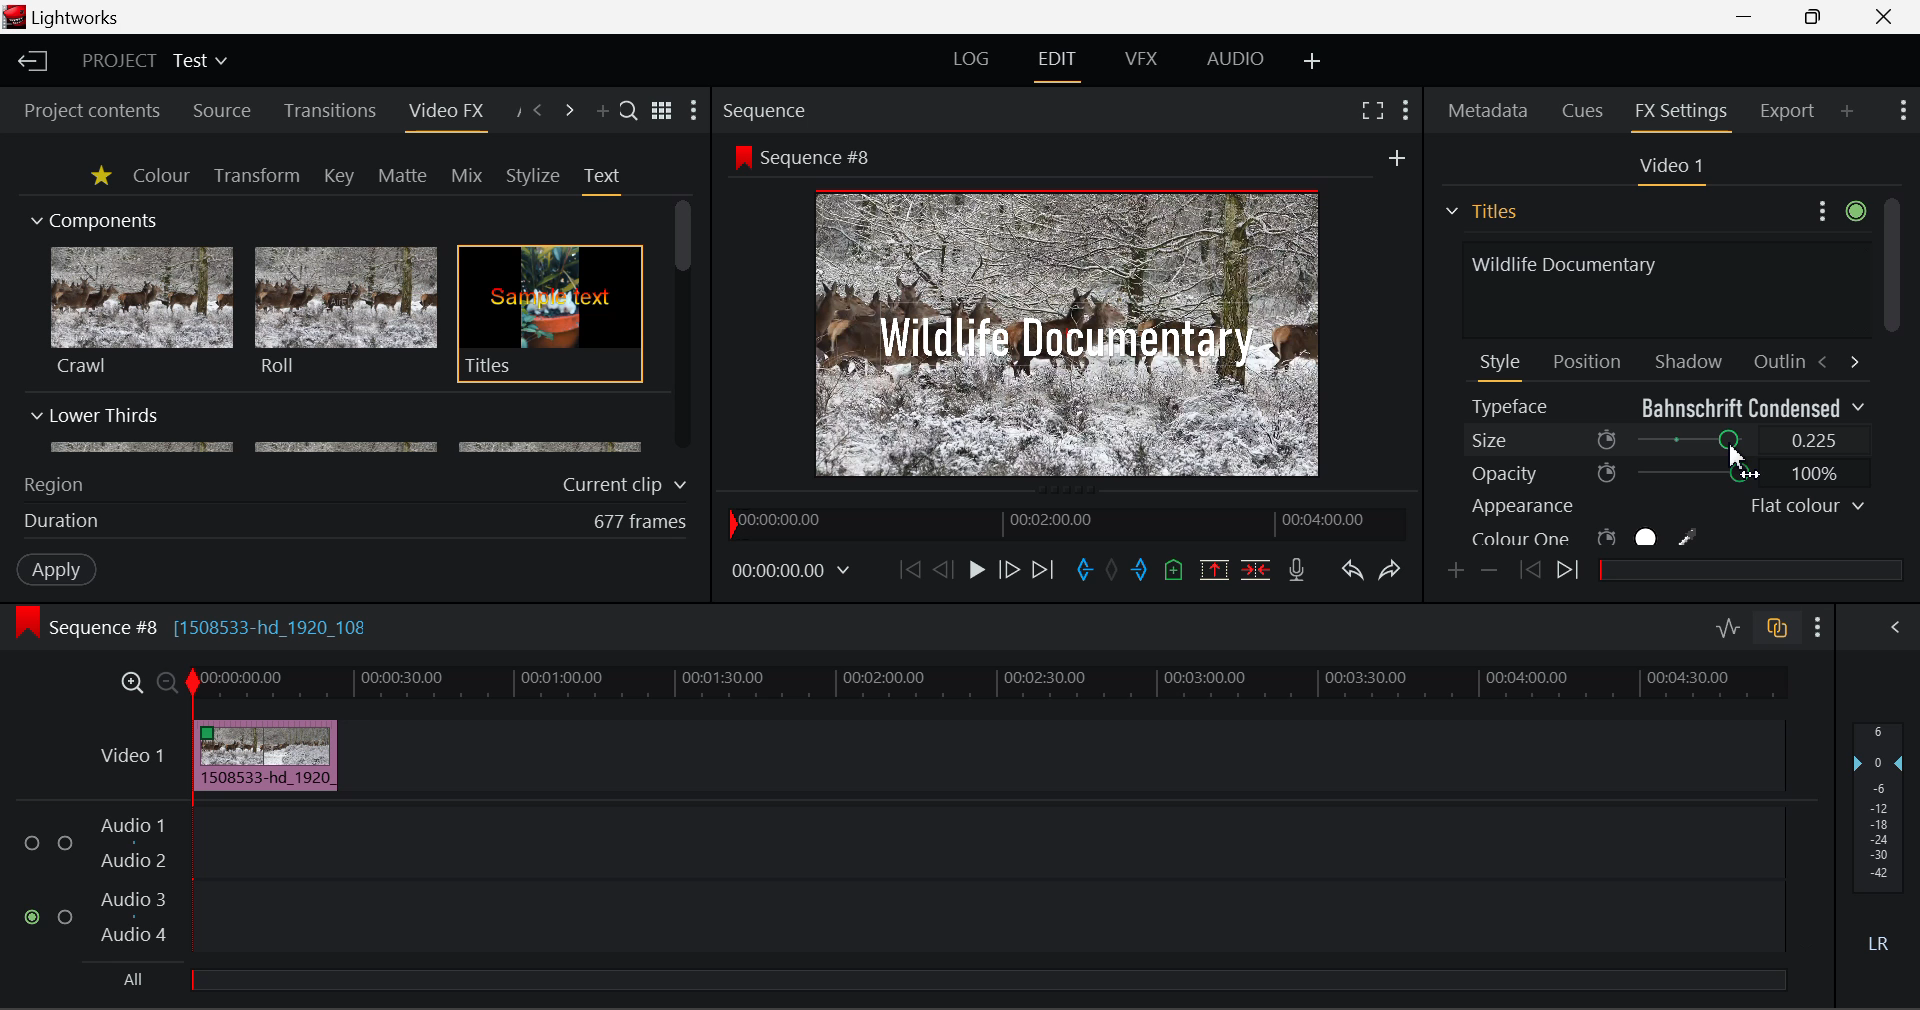 The width and height of the screenshot is (1920, 1010). What do you see at coordinates (161, 174) in the screenshot?
I see `Colour` at bounding box center [161, 174].